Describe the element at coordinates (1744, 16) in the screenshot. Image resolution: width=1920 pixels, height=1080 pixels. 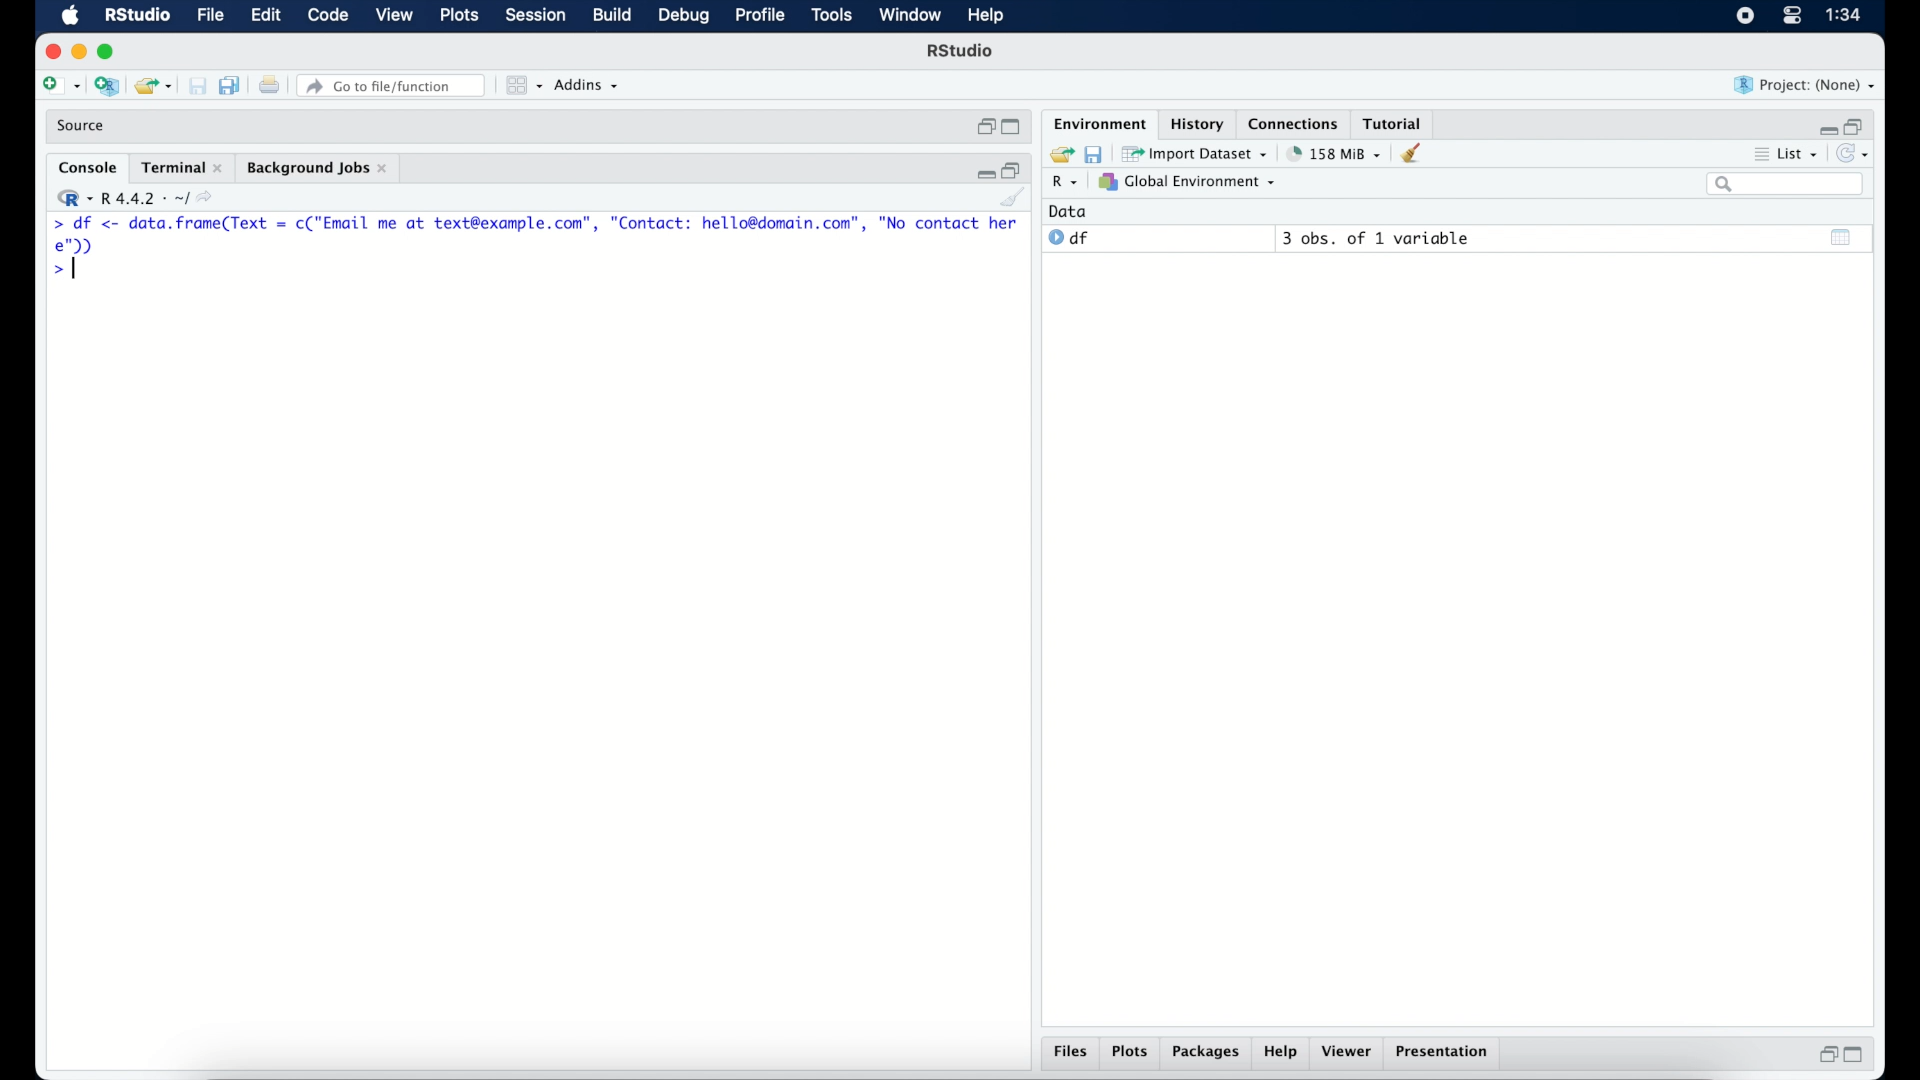
I see `screen recorder icon` at that location.